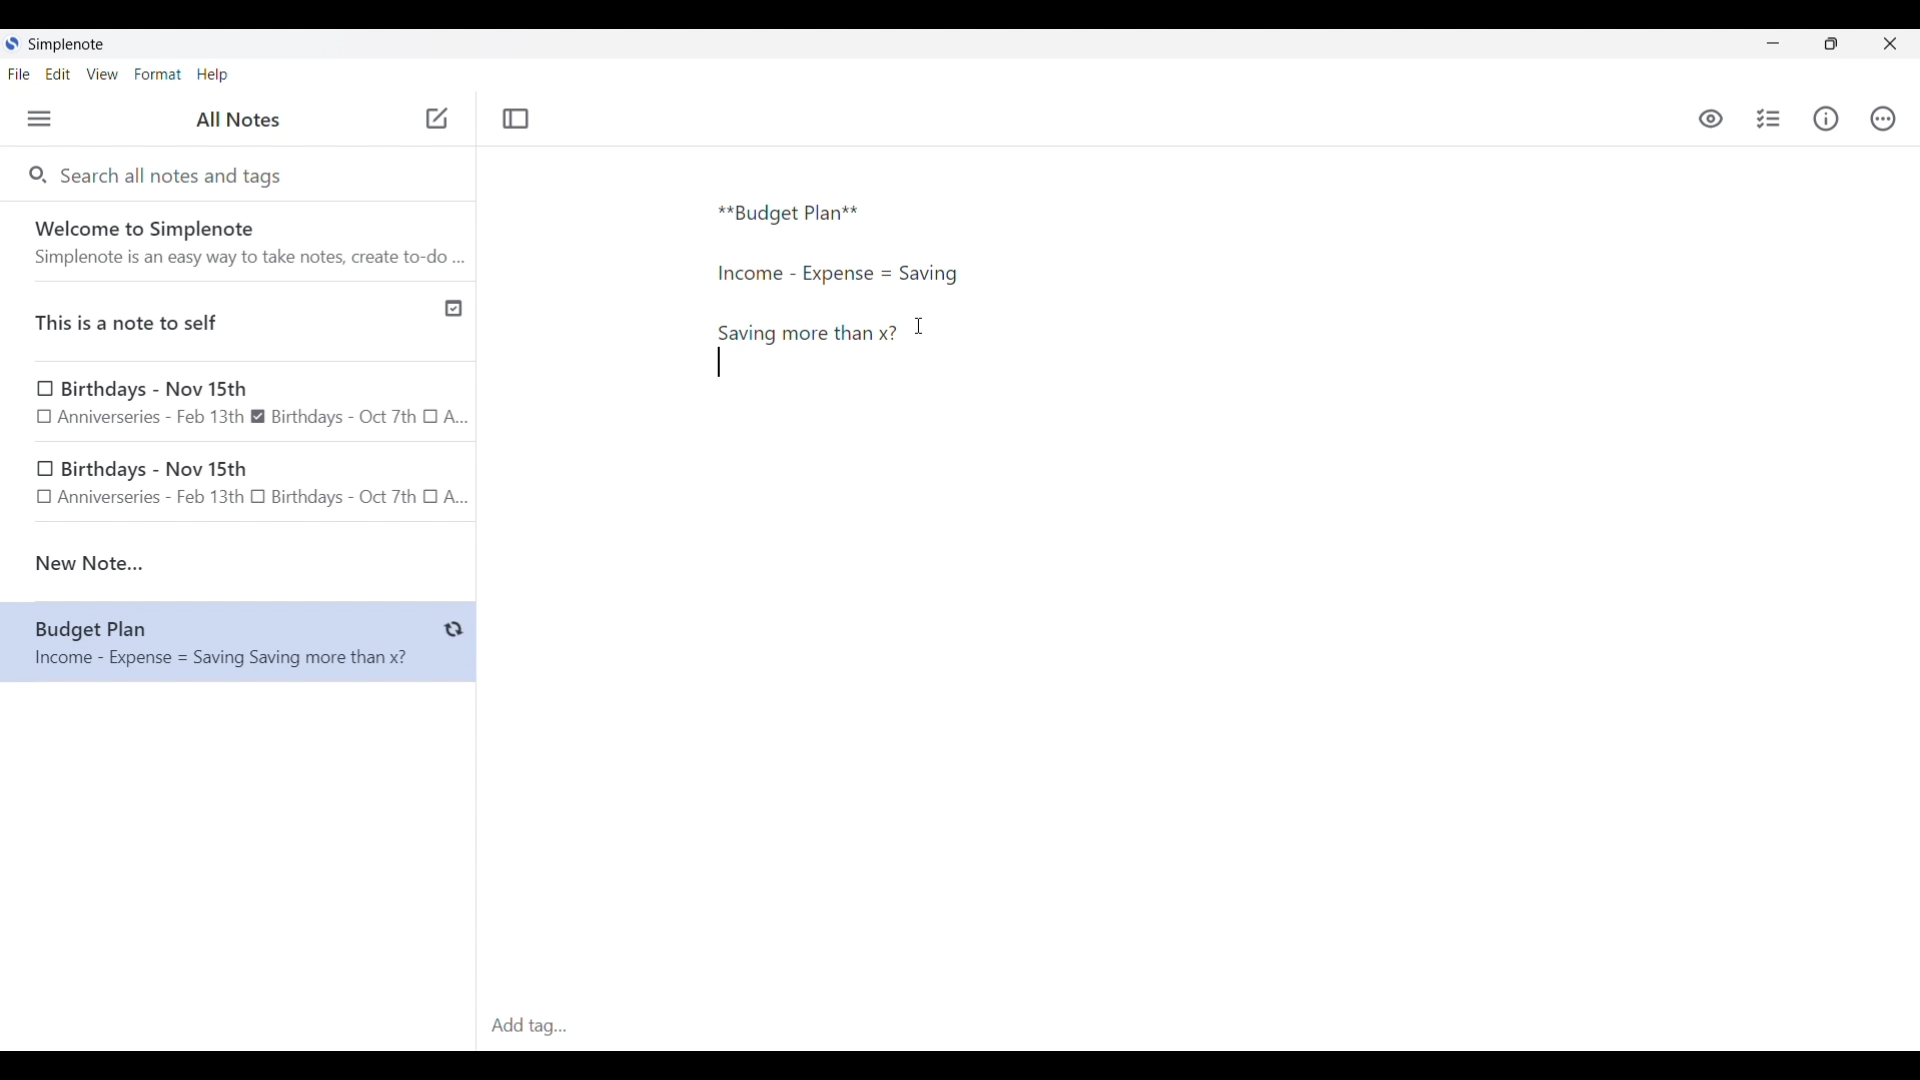  What do you see at coordinates (212, 74) in the screenshot?
I see `Help menu` at bounding box center [212, 74].